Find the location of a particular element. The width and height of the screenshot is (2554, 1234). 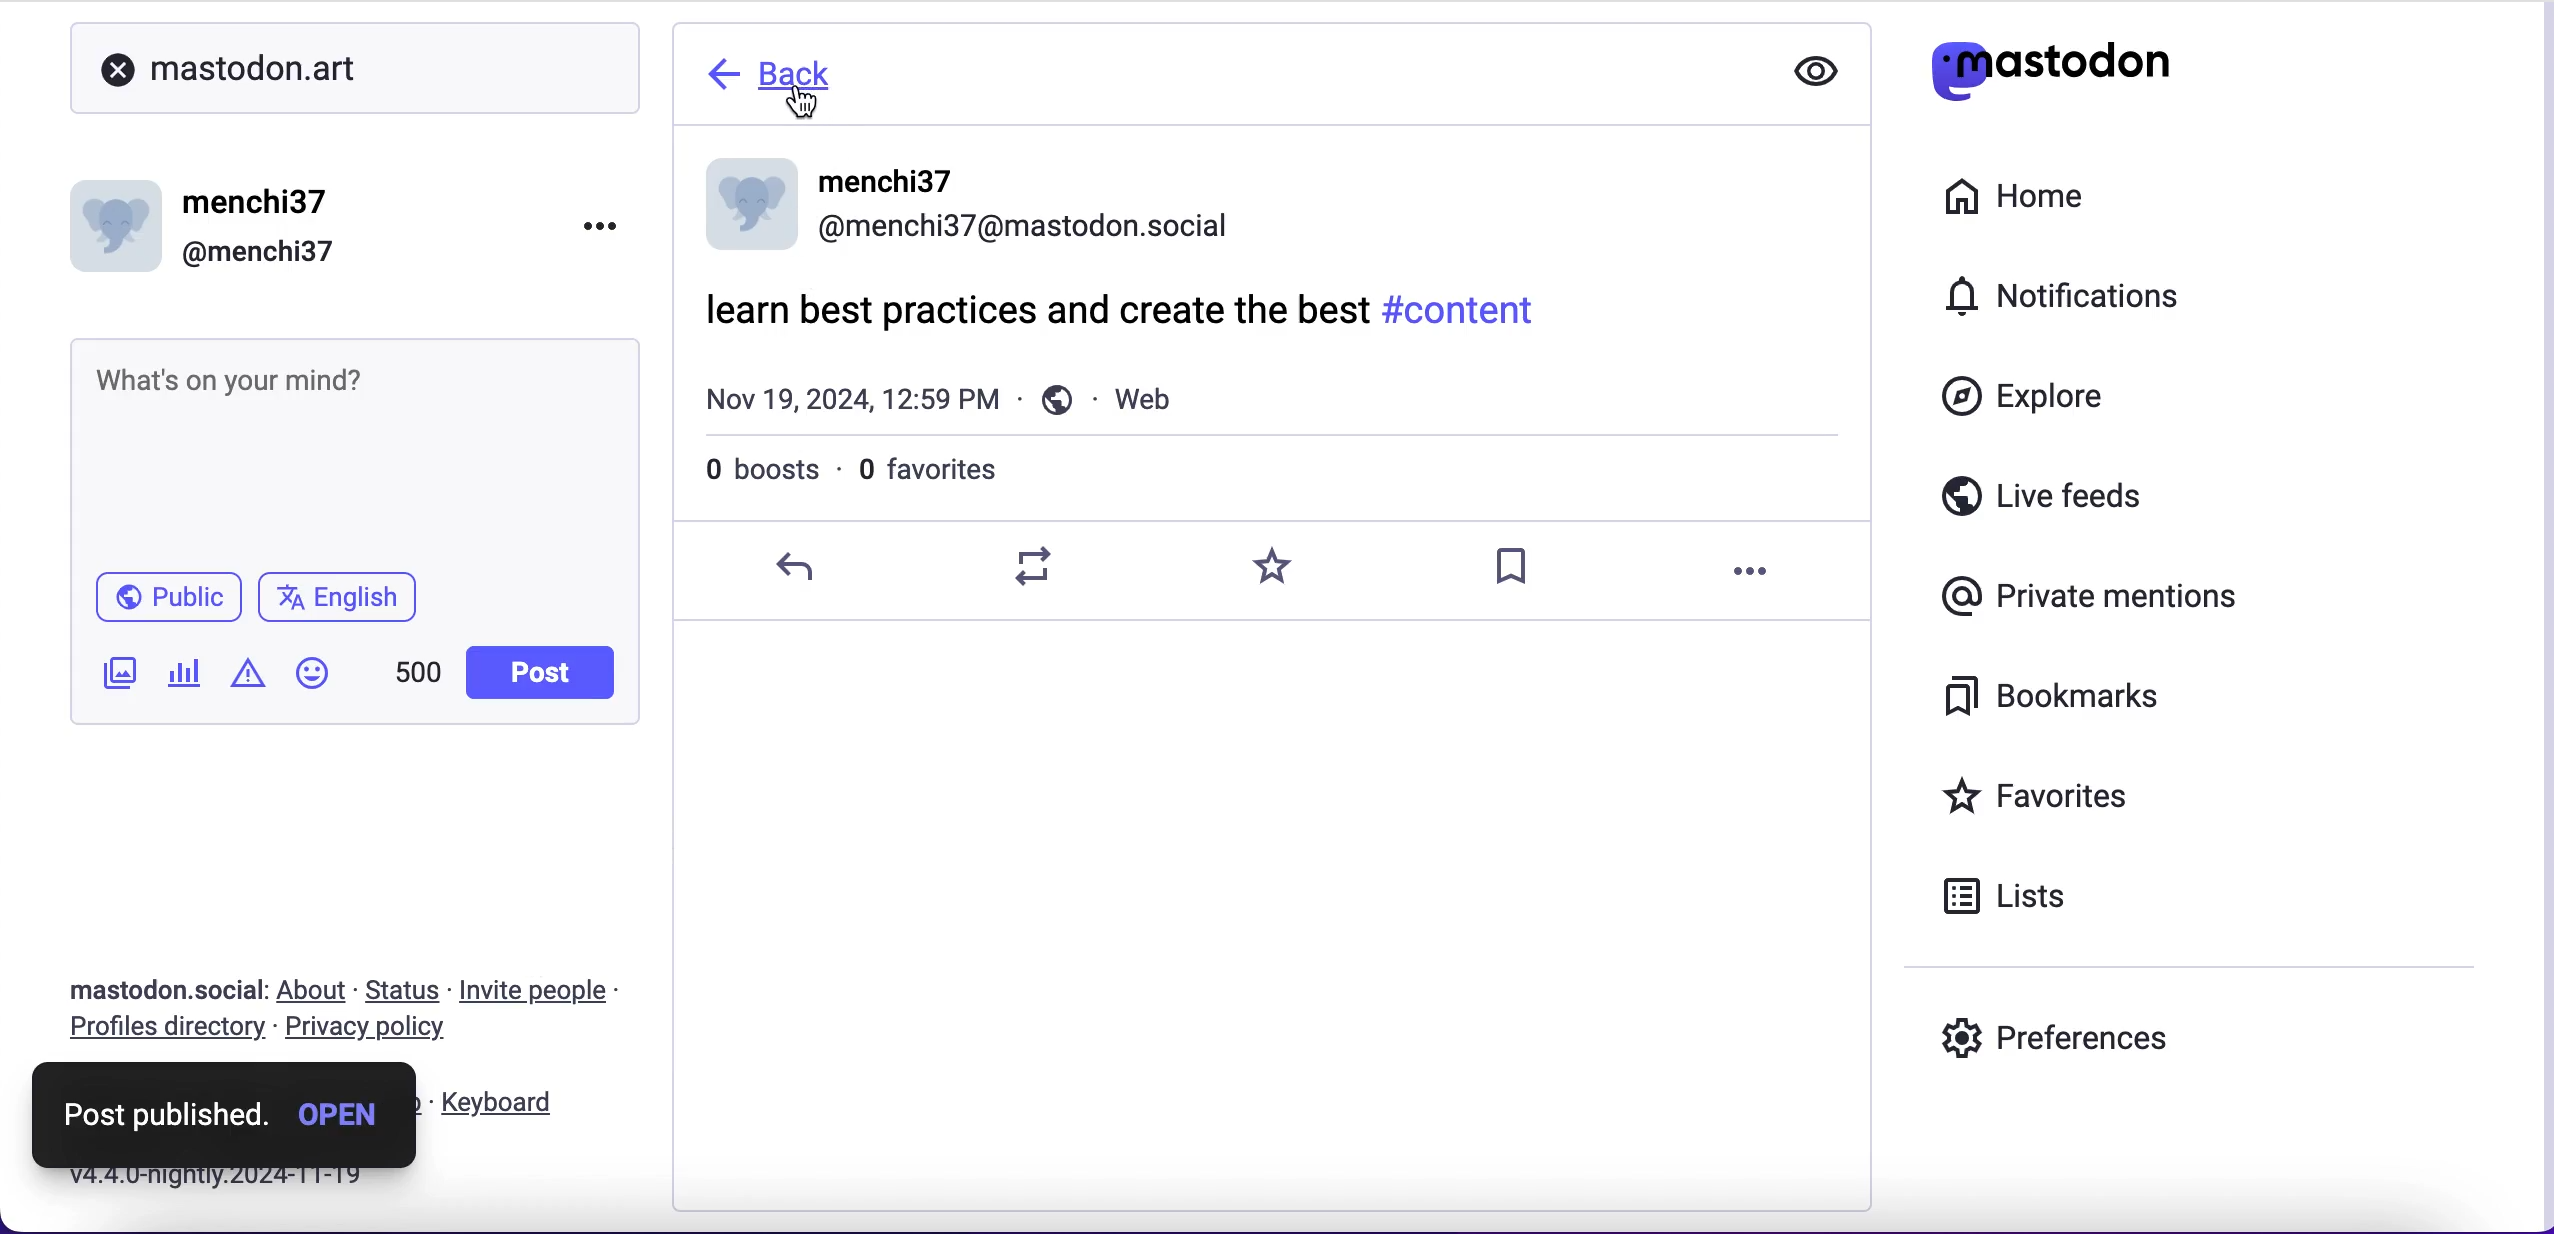

cursor is located at coordinates (808, 103).